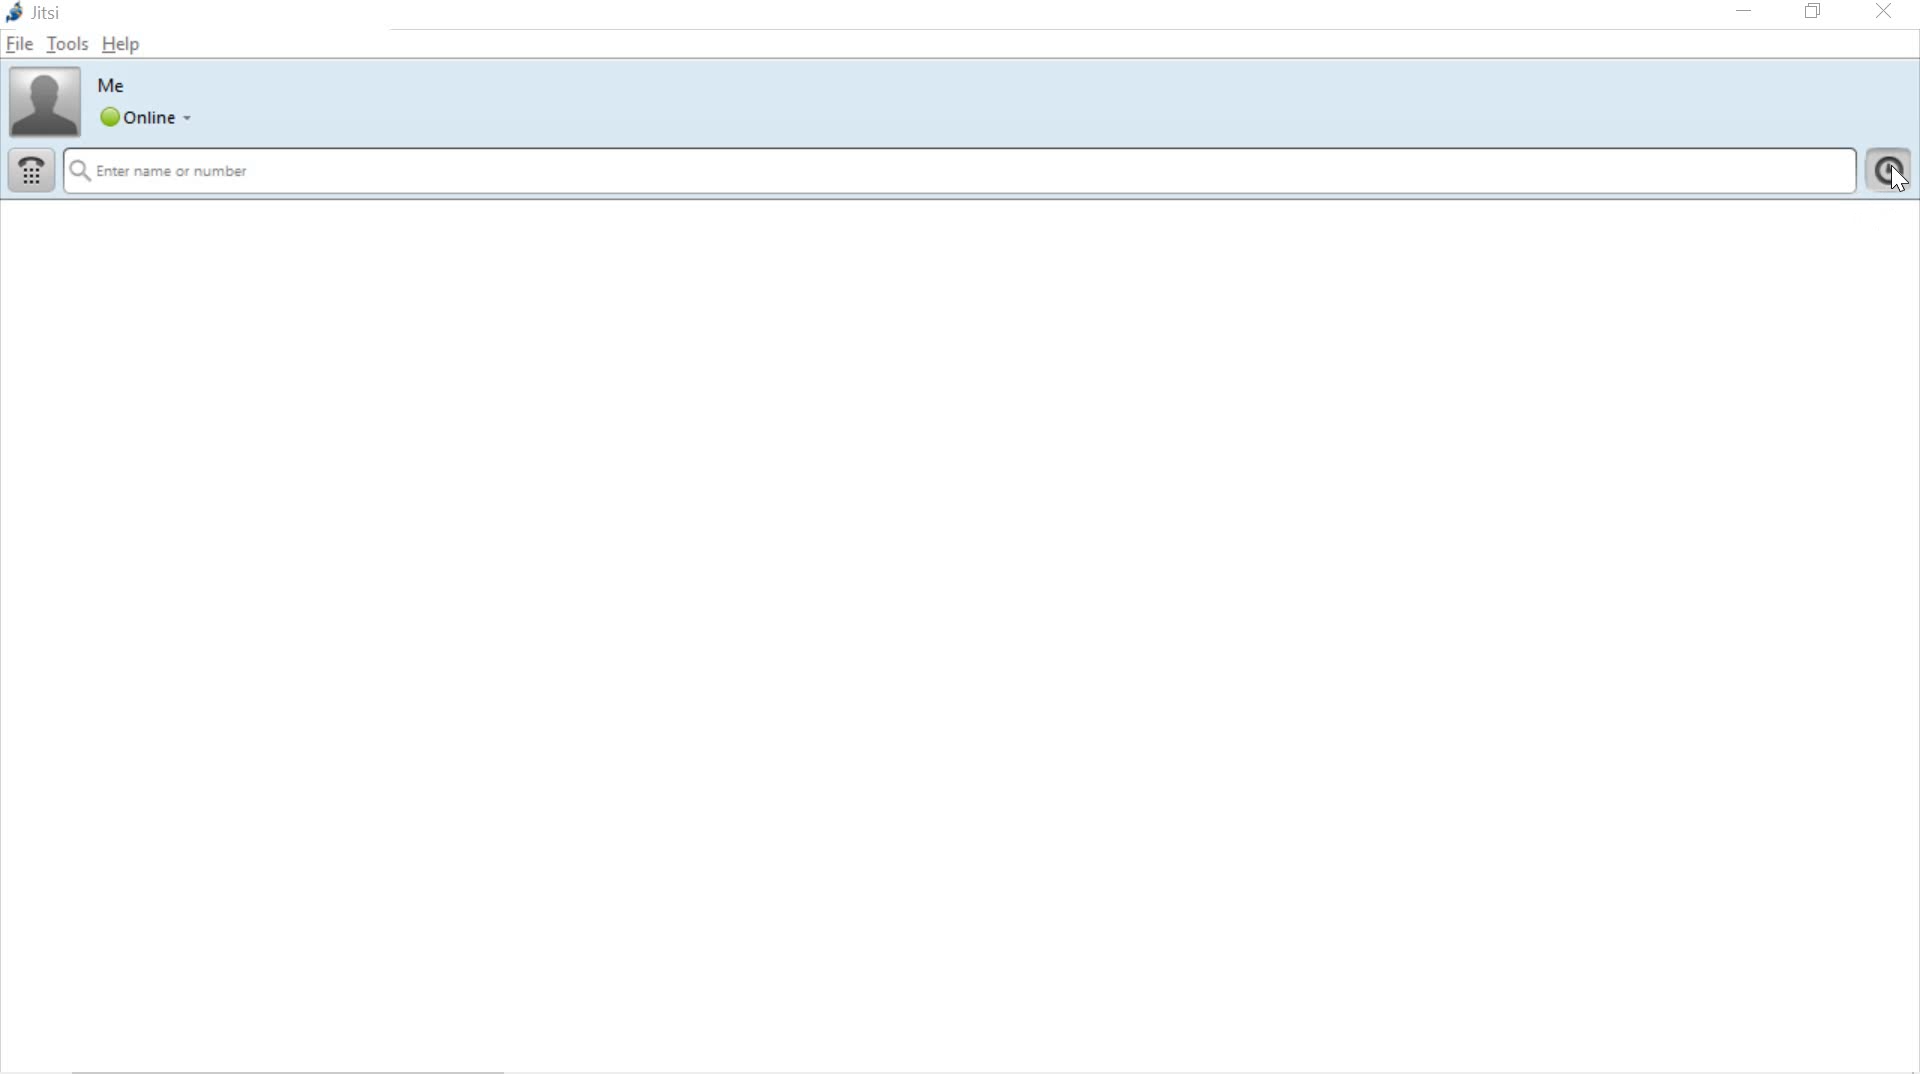 The image size is (1920, 1074). What do you see at coordinates (958, 172) in the screenshot?
I see `Enter name or number` at bounding box center [958, 172].